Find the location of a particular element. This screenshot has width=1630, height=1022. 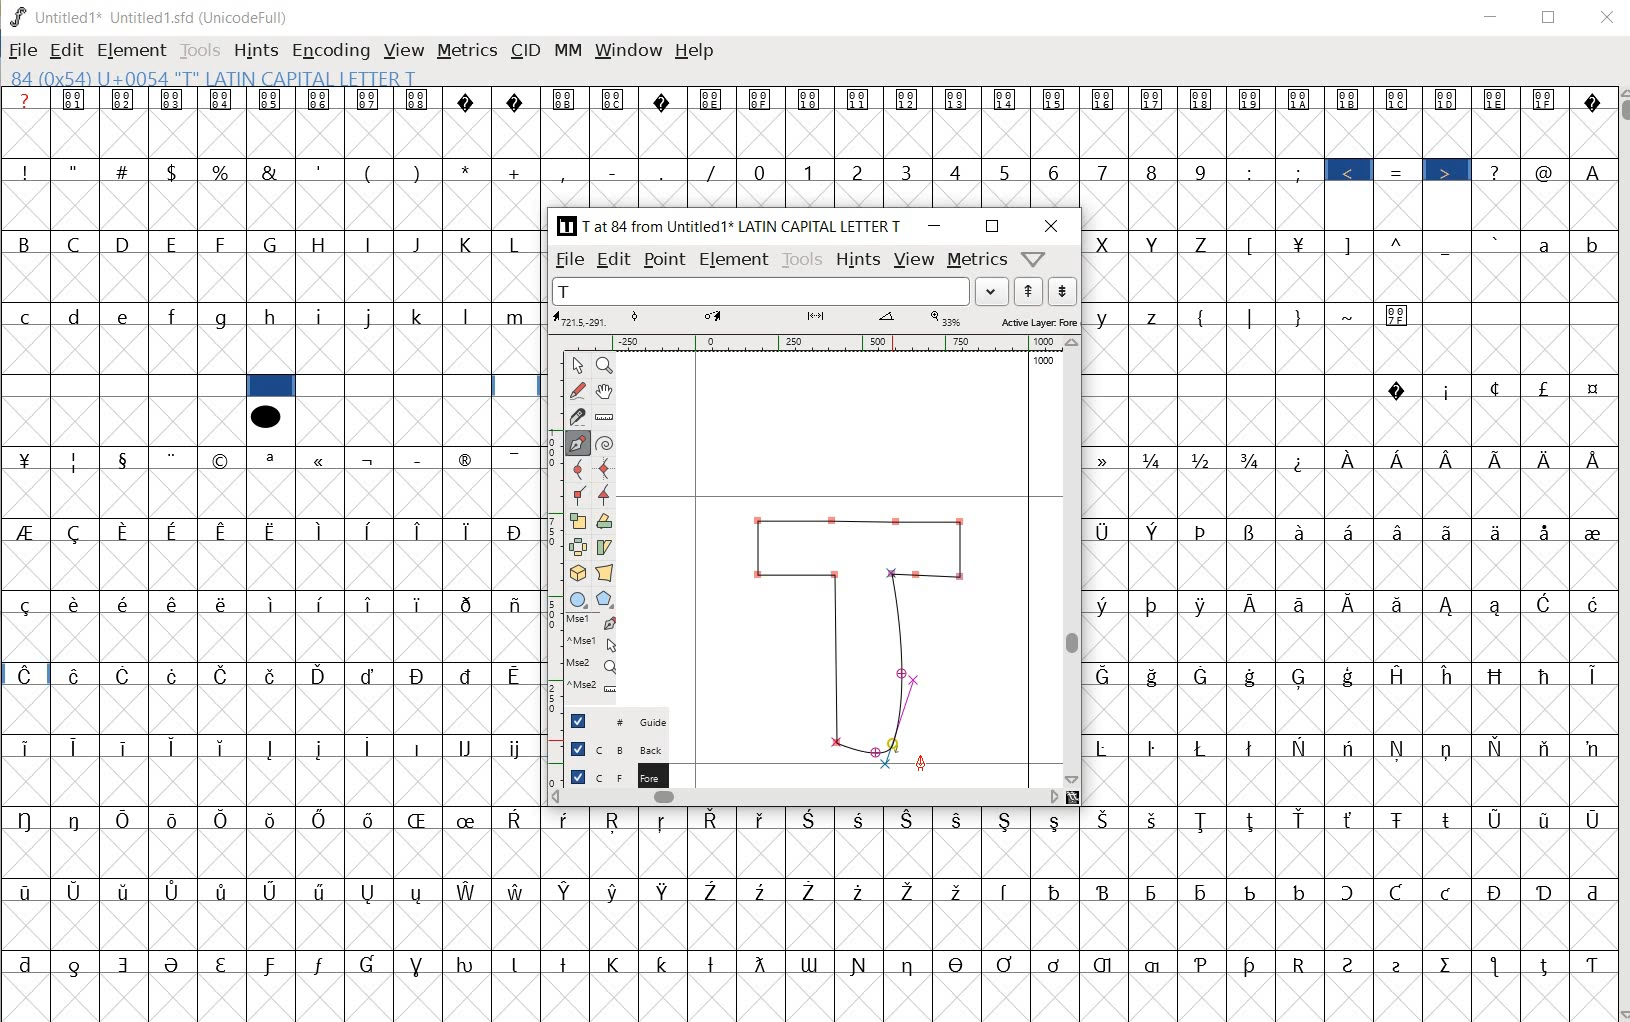

Symbol is located at coordinates (27, 818).